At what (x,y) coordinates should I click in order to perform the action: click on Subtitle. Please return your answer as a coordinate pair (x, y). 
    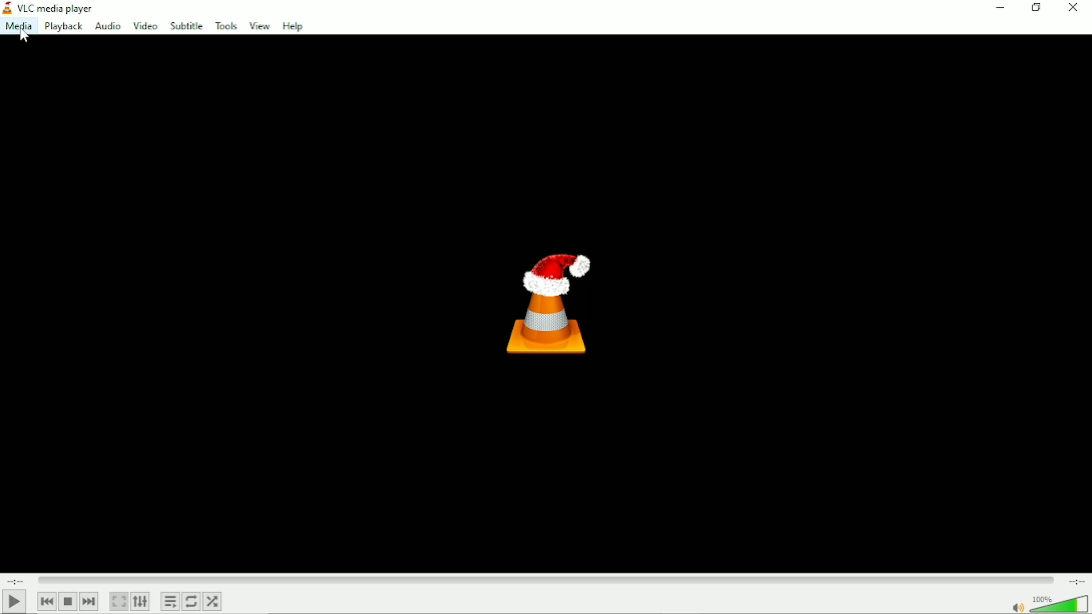
    Looking at the image, I should click on (188, 26).